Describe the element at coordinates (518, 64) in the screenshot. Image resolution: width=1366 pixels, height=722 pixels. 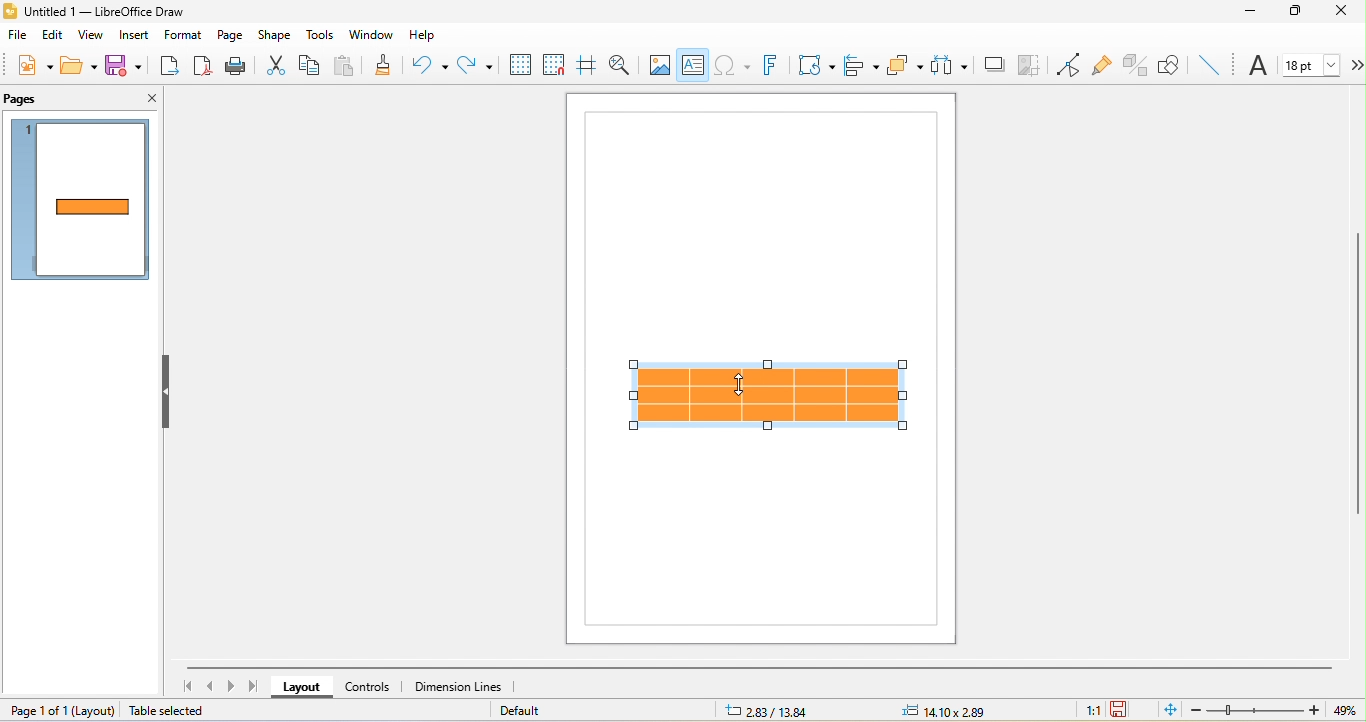
I see `display to grids` at that location.